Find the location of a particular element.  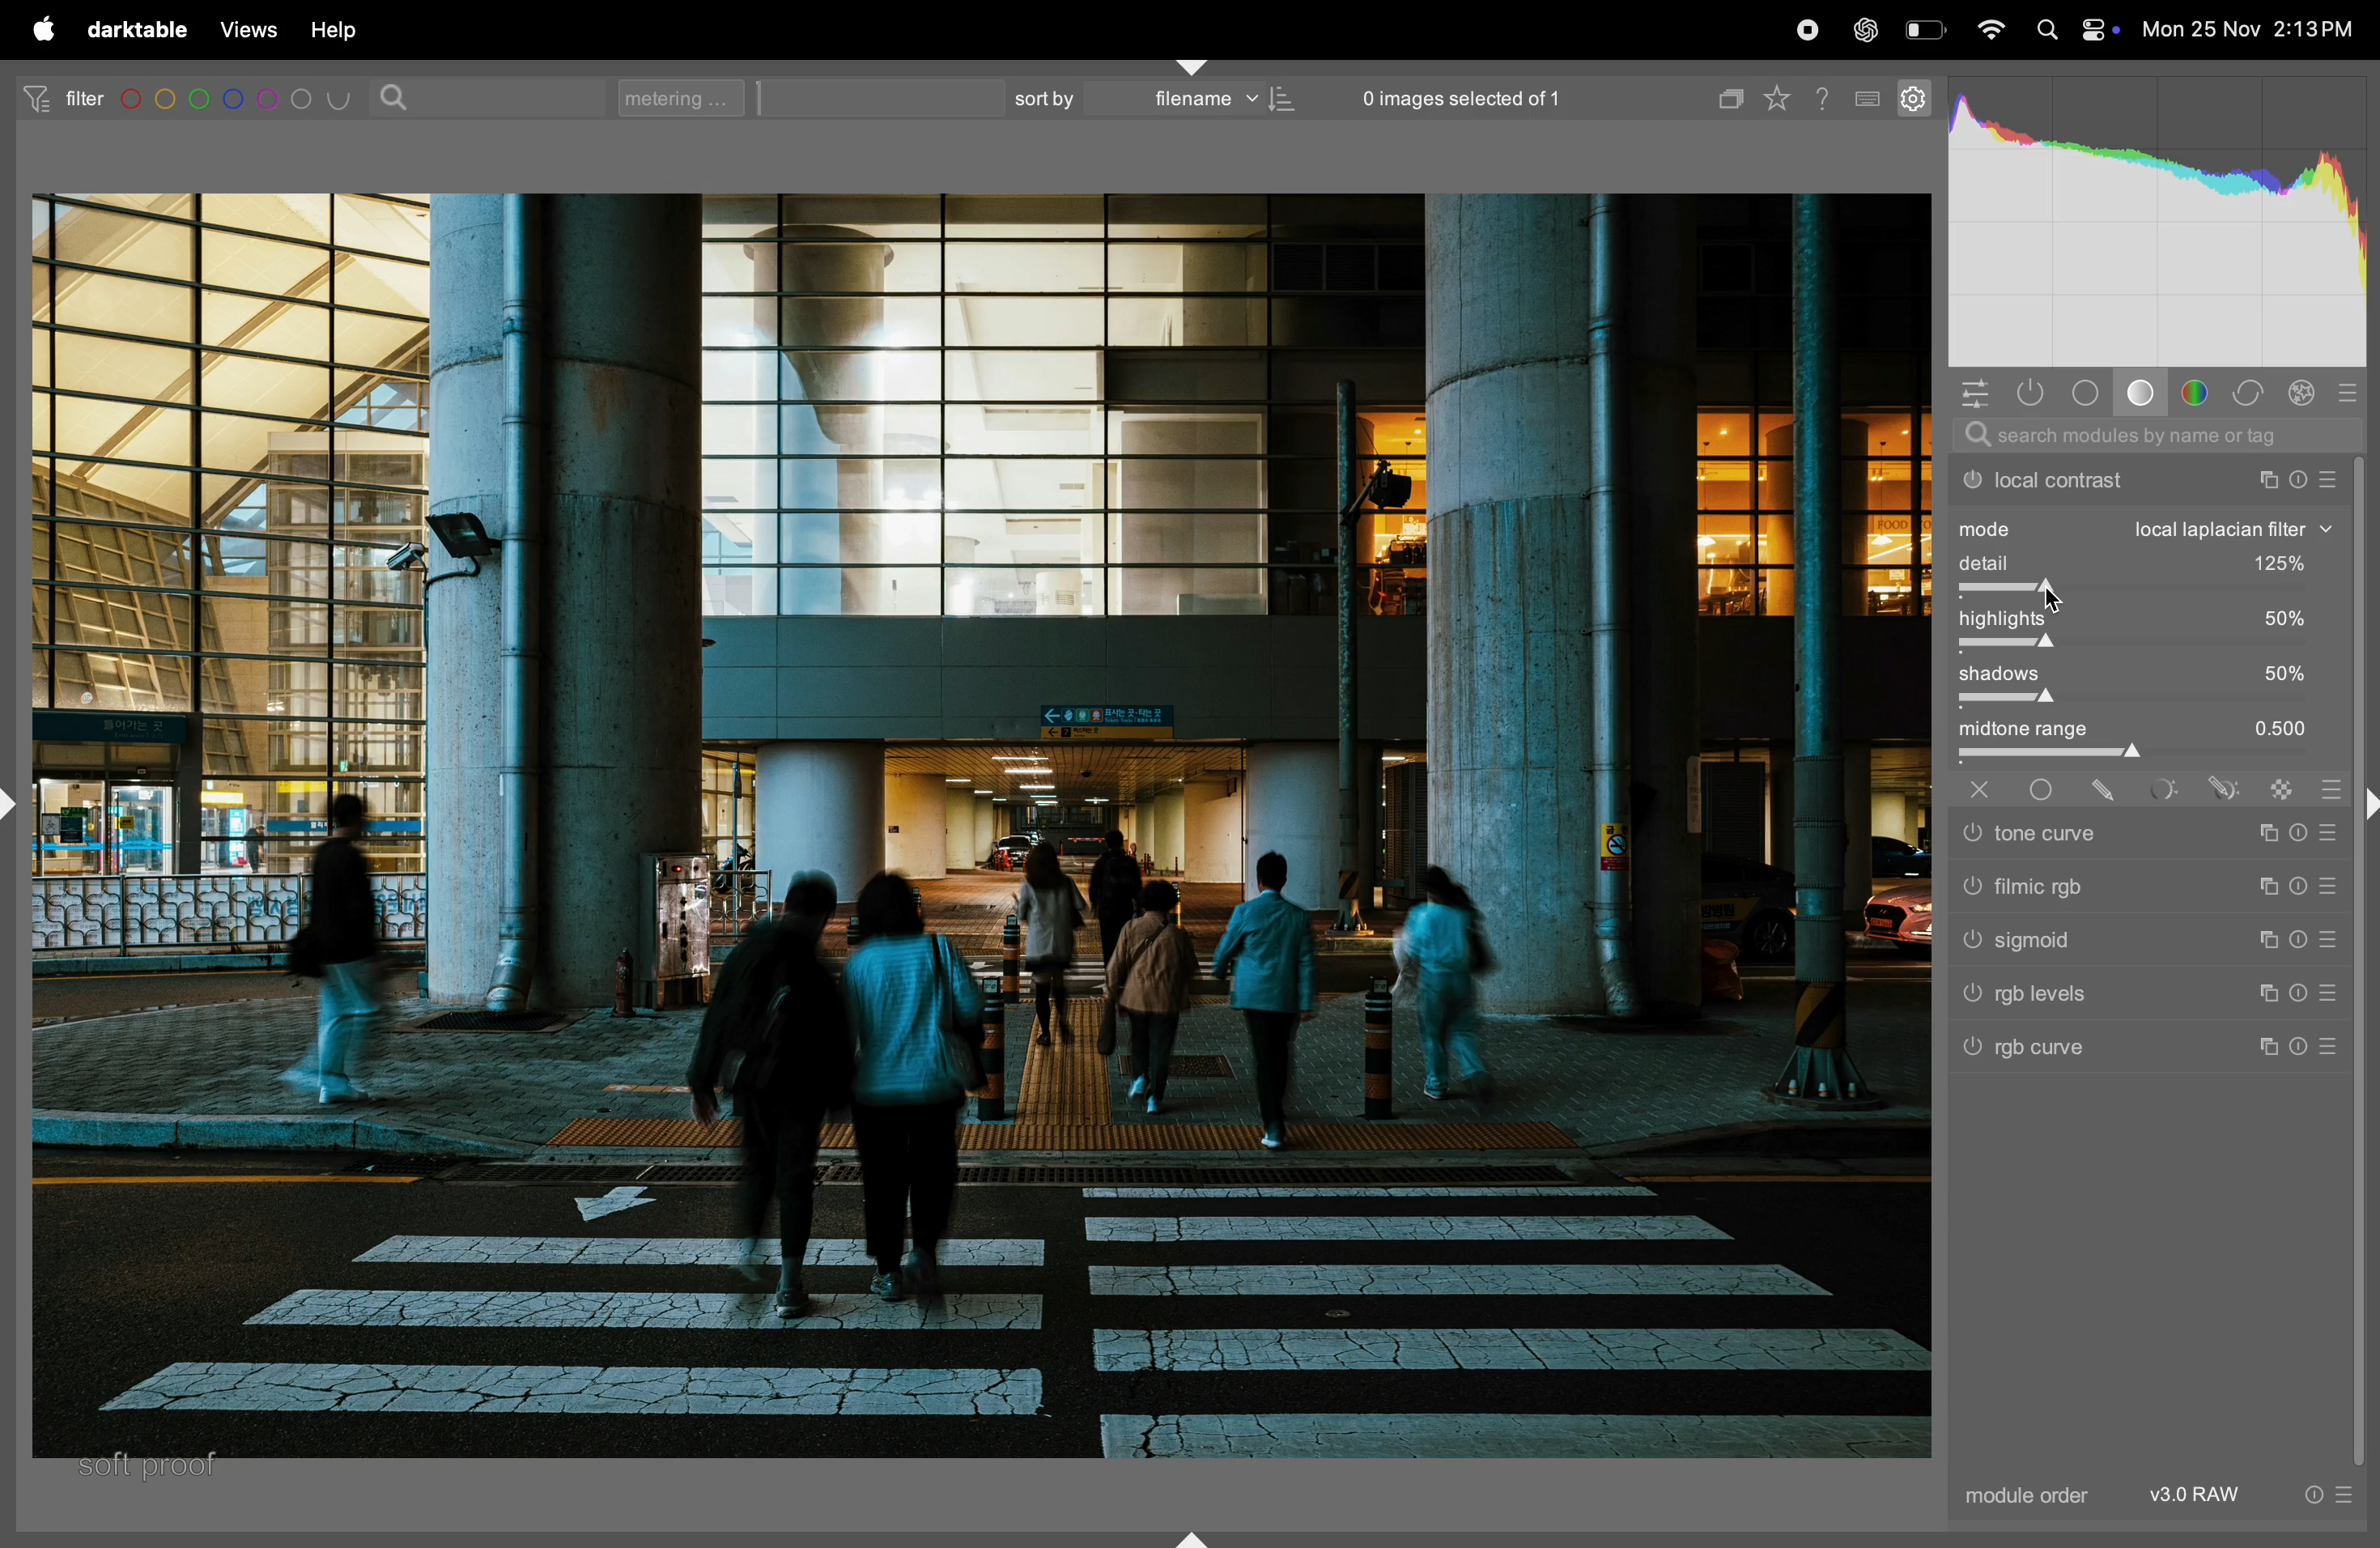

spotlight search is located at coordinates (2045, 33).